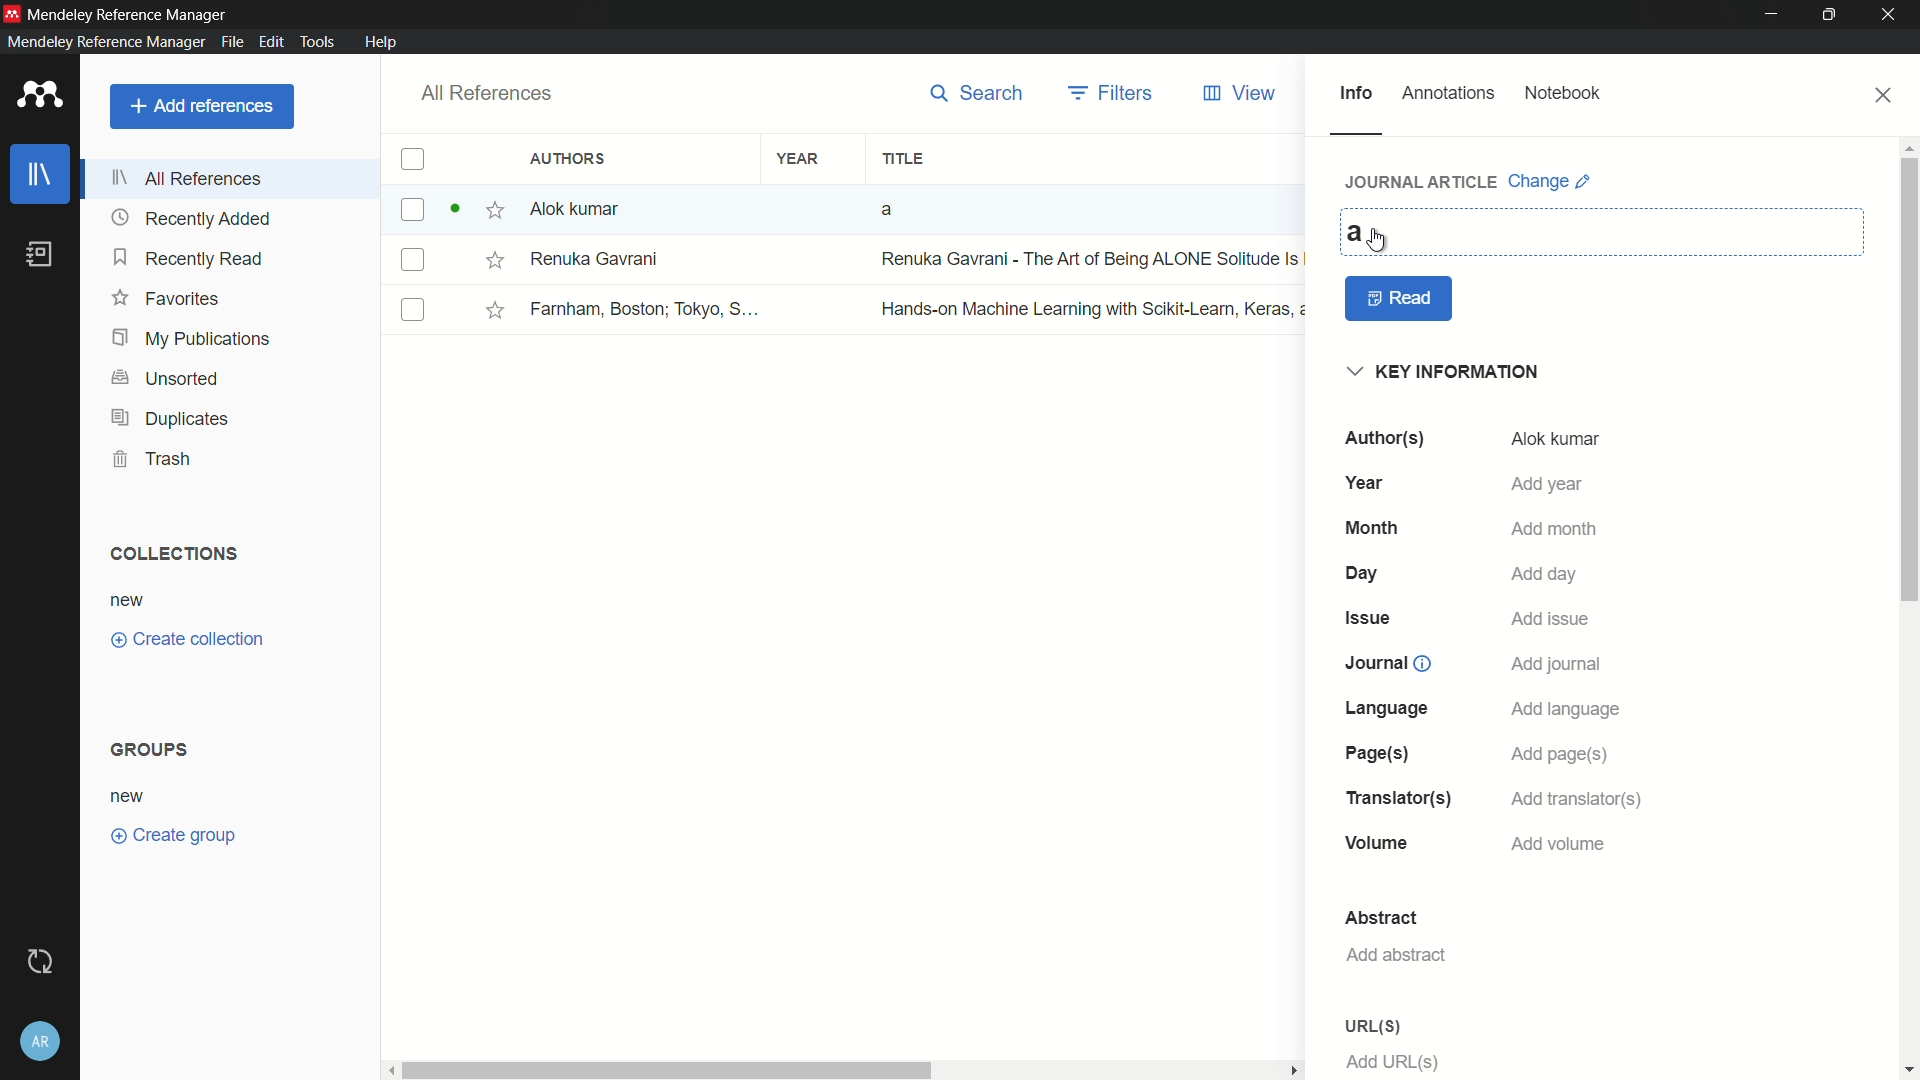 This screenshot has height=1080, width=1920. I want to click on translations, so click(1397, 798).